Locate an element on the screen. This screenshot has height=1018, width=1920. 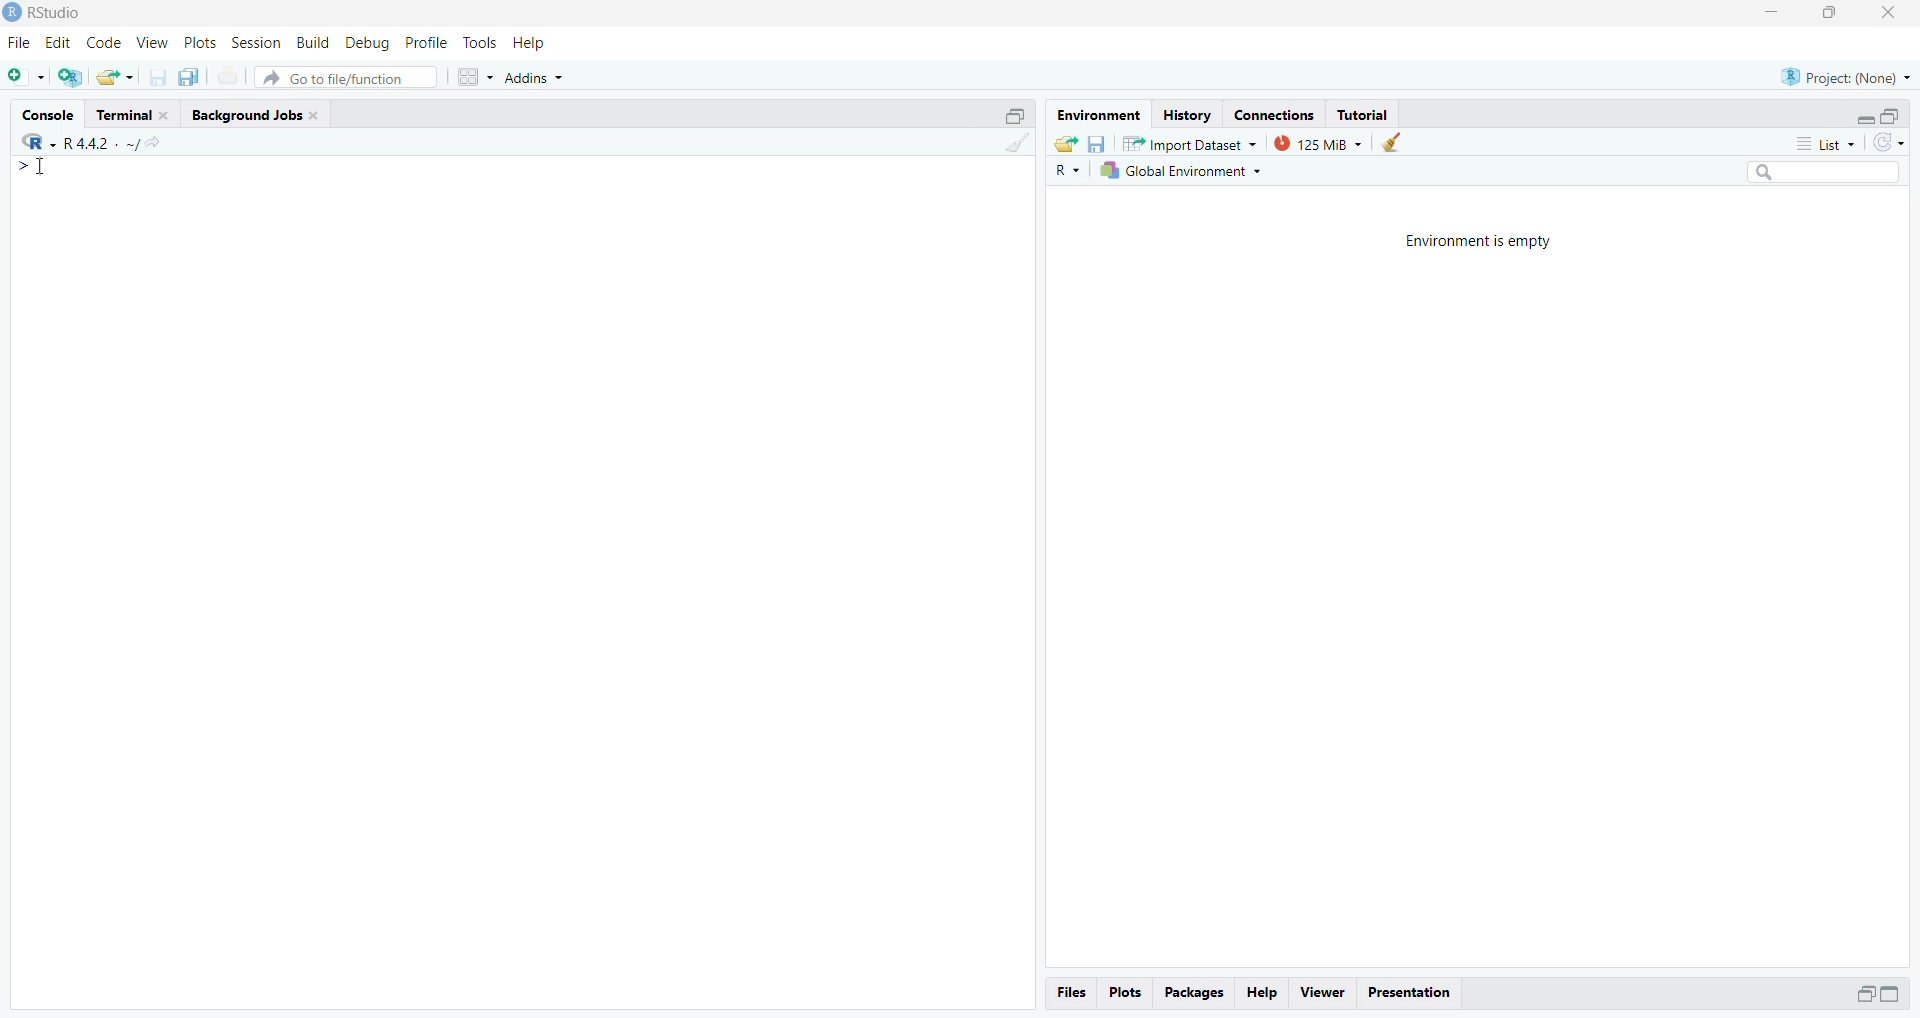
Background Jobs is located at coordinates (261, 114).